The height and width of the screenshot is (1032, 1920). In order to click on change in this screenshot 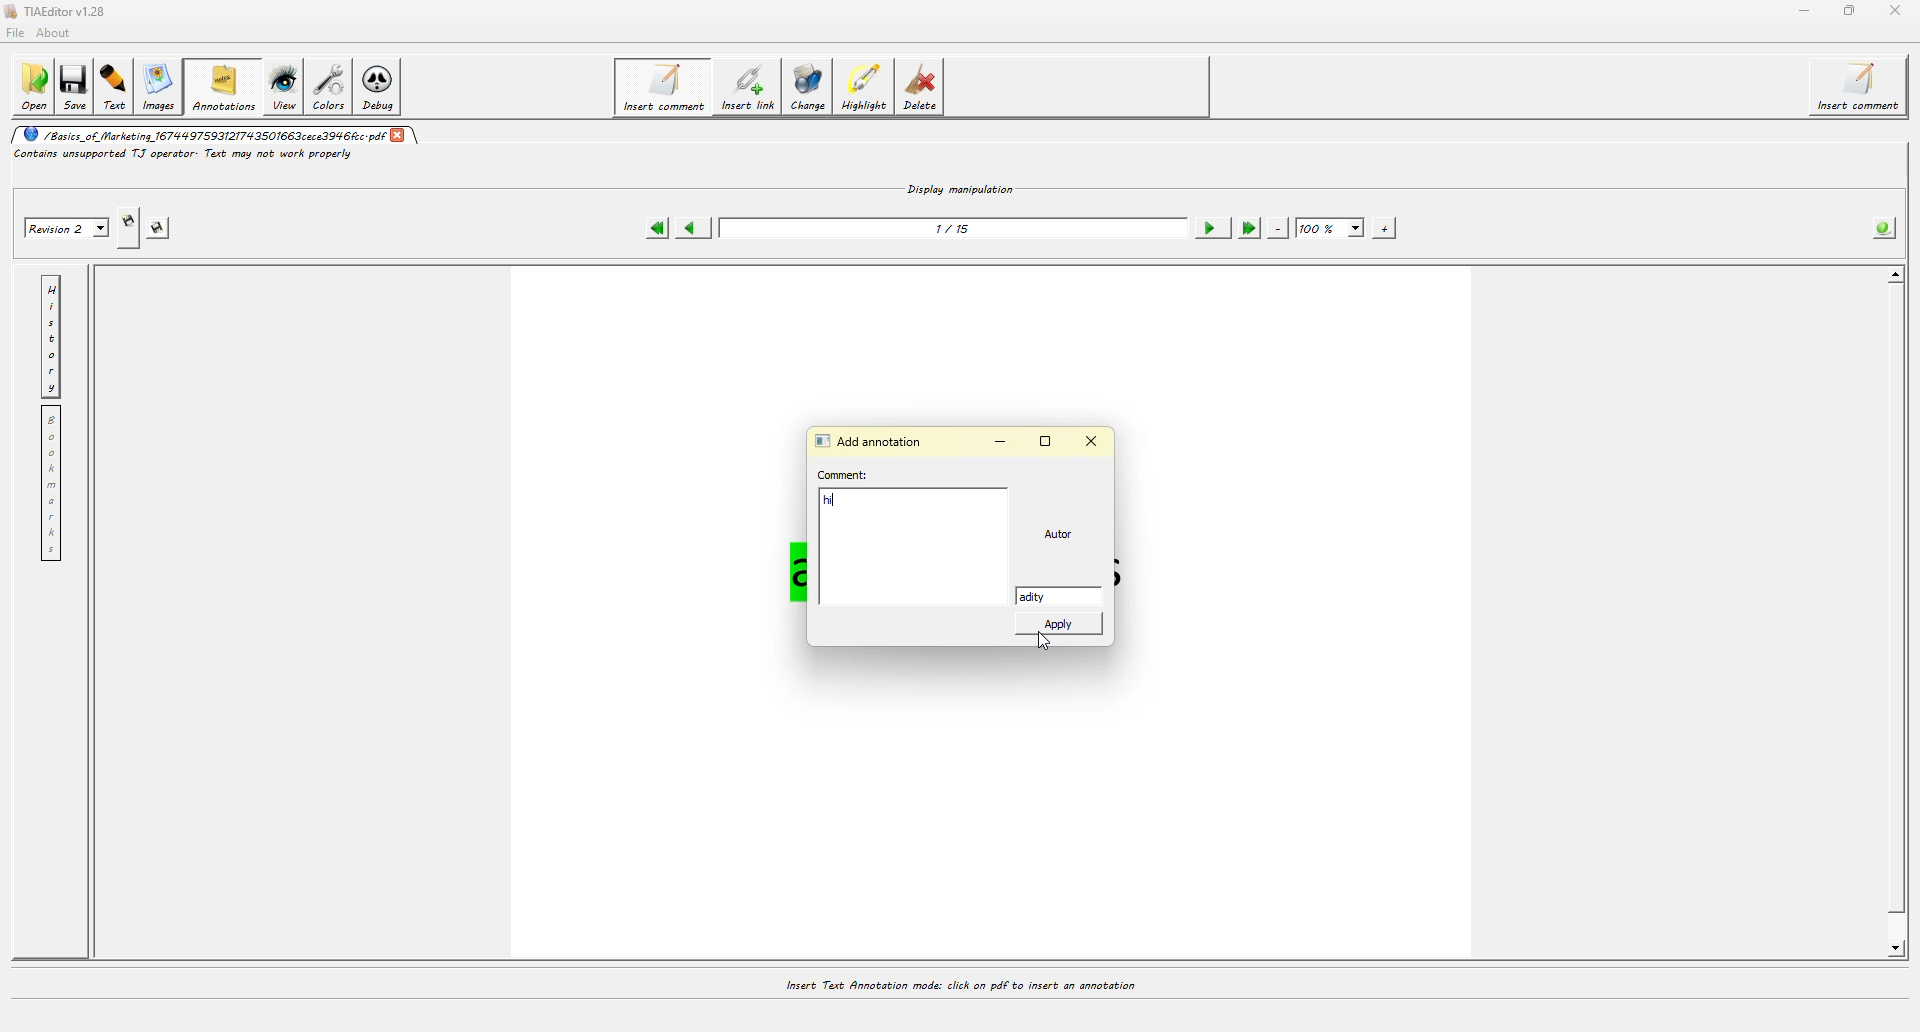, I will do `click(812, 91)`.